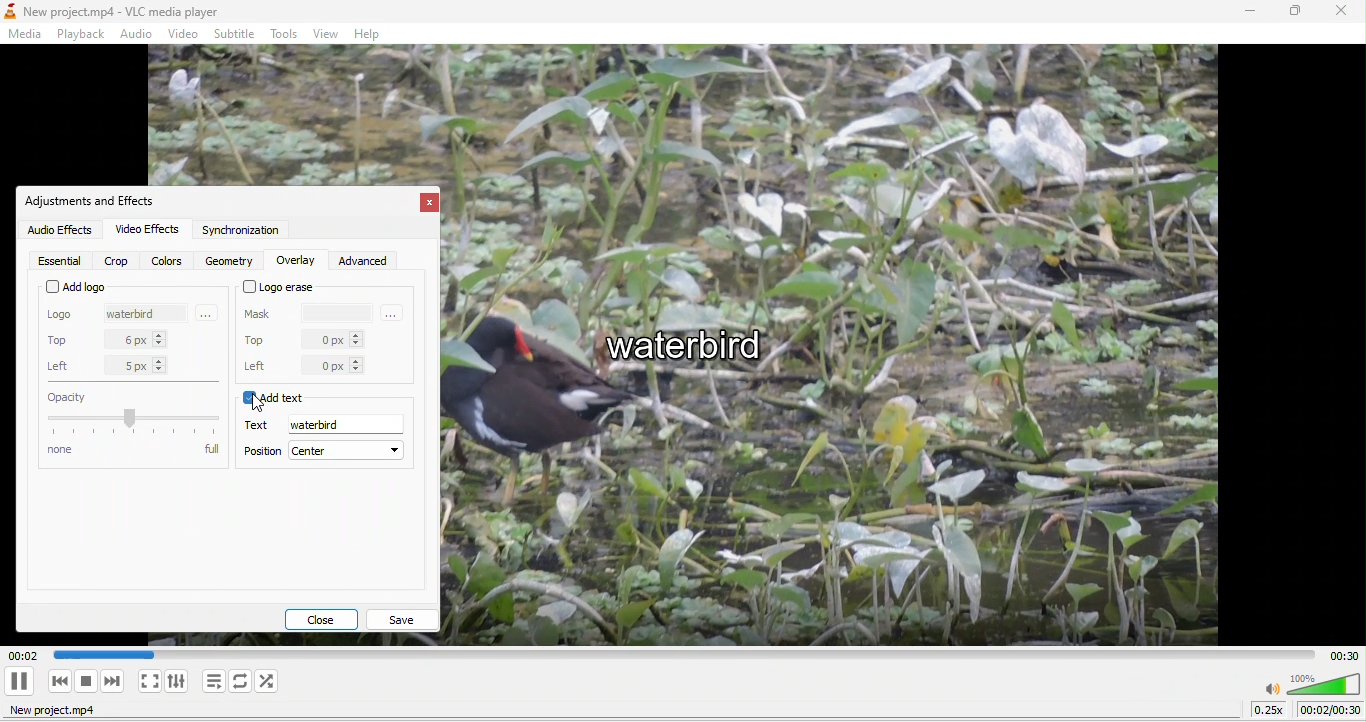 Image resolution: width=1366 pixels, height=722 pixels. What do you see at coordinates (138, 316) in the screenshot?
I see `waterbird` at bounding box center [138, 316].